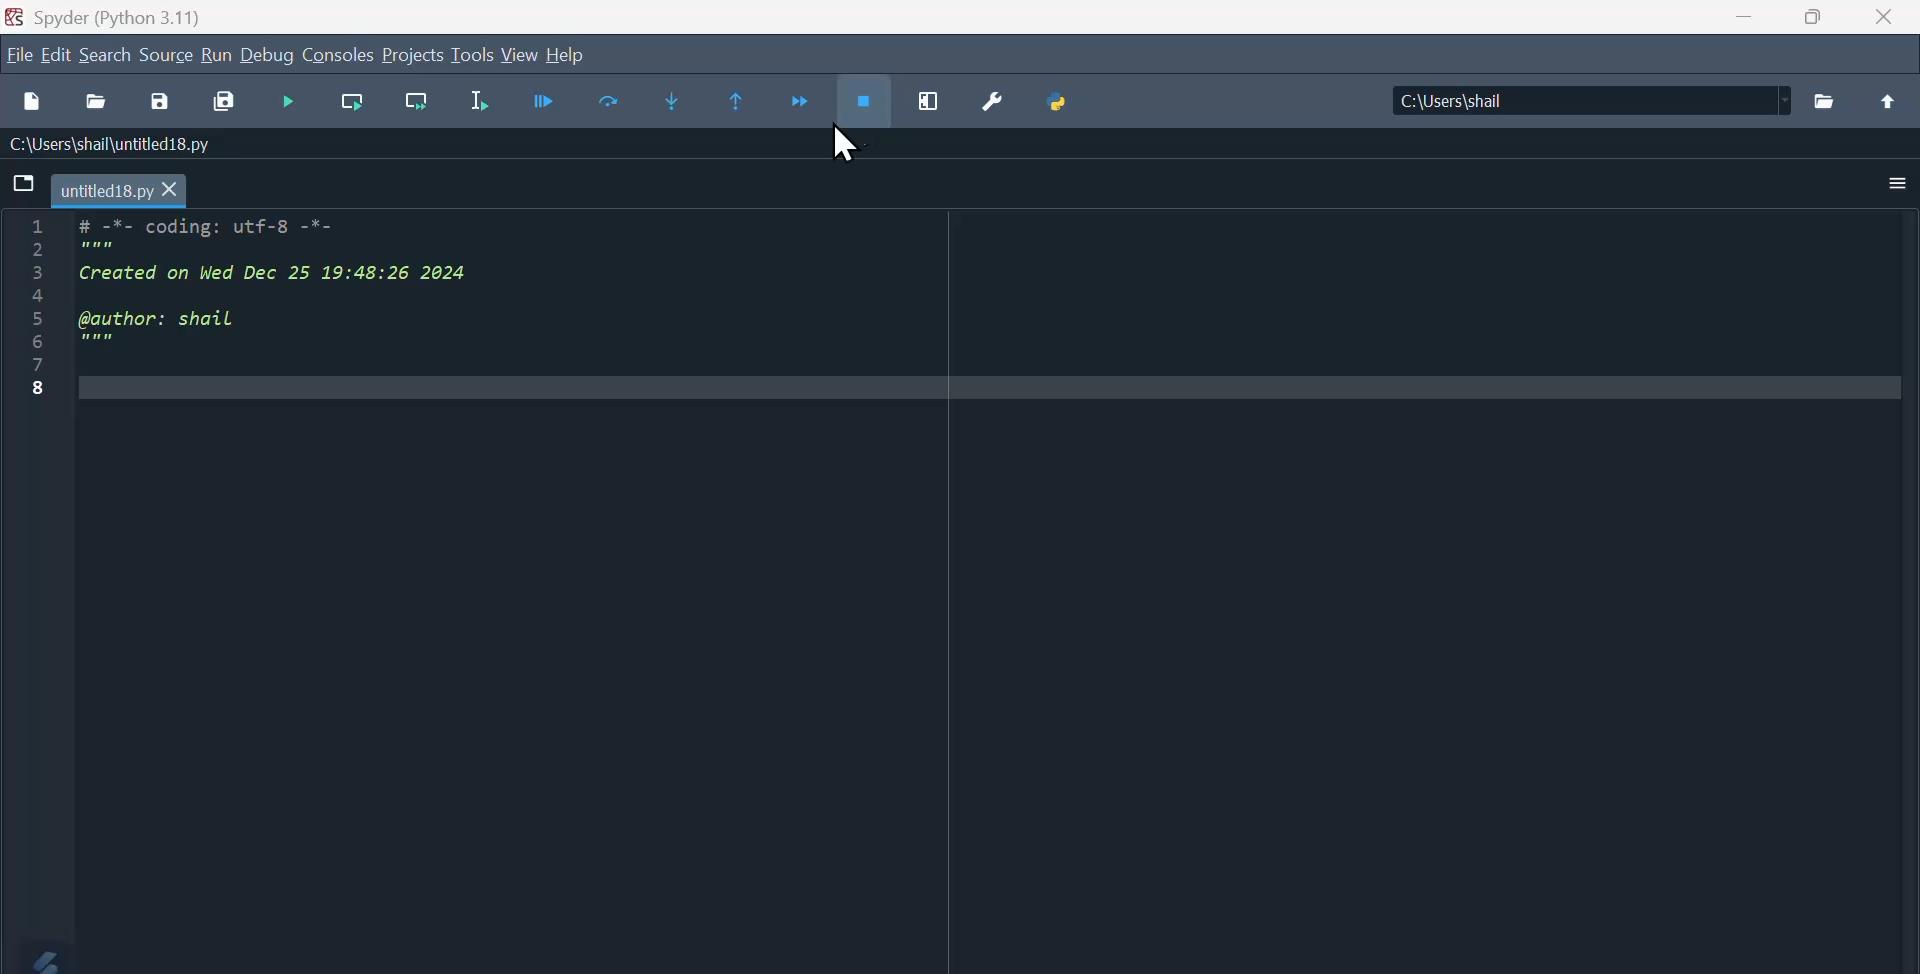 The width and height of the screenshot is (1920, 974). I want to click on Run until current function returns, so click(735, 100).